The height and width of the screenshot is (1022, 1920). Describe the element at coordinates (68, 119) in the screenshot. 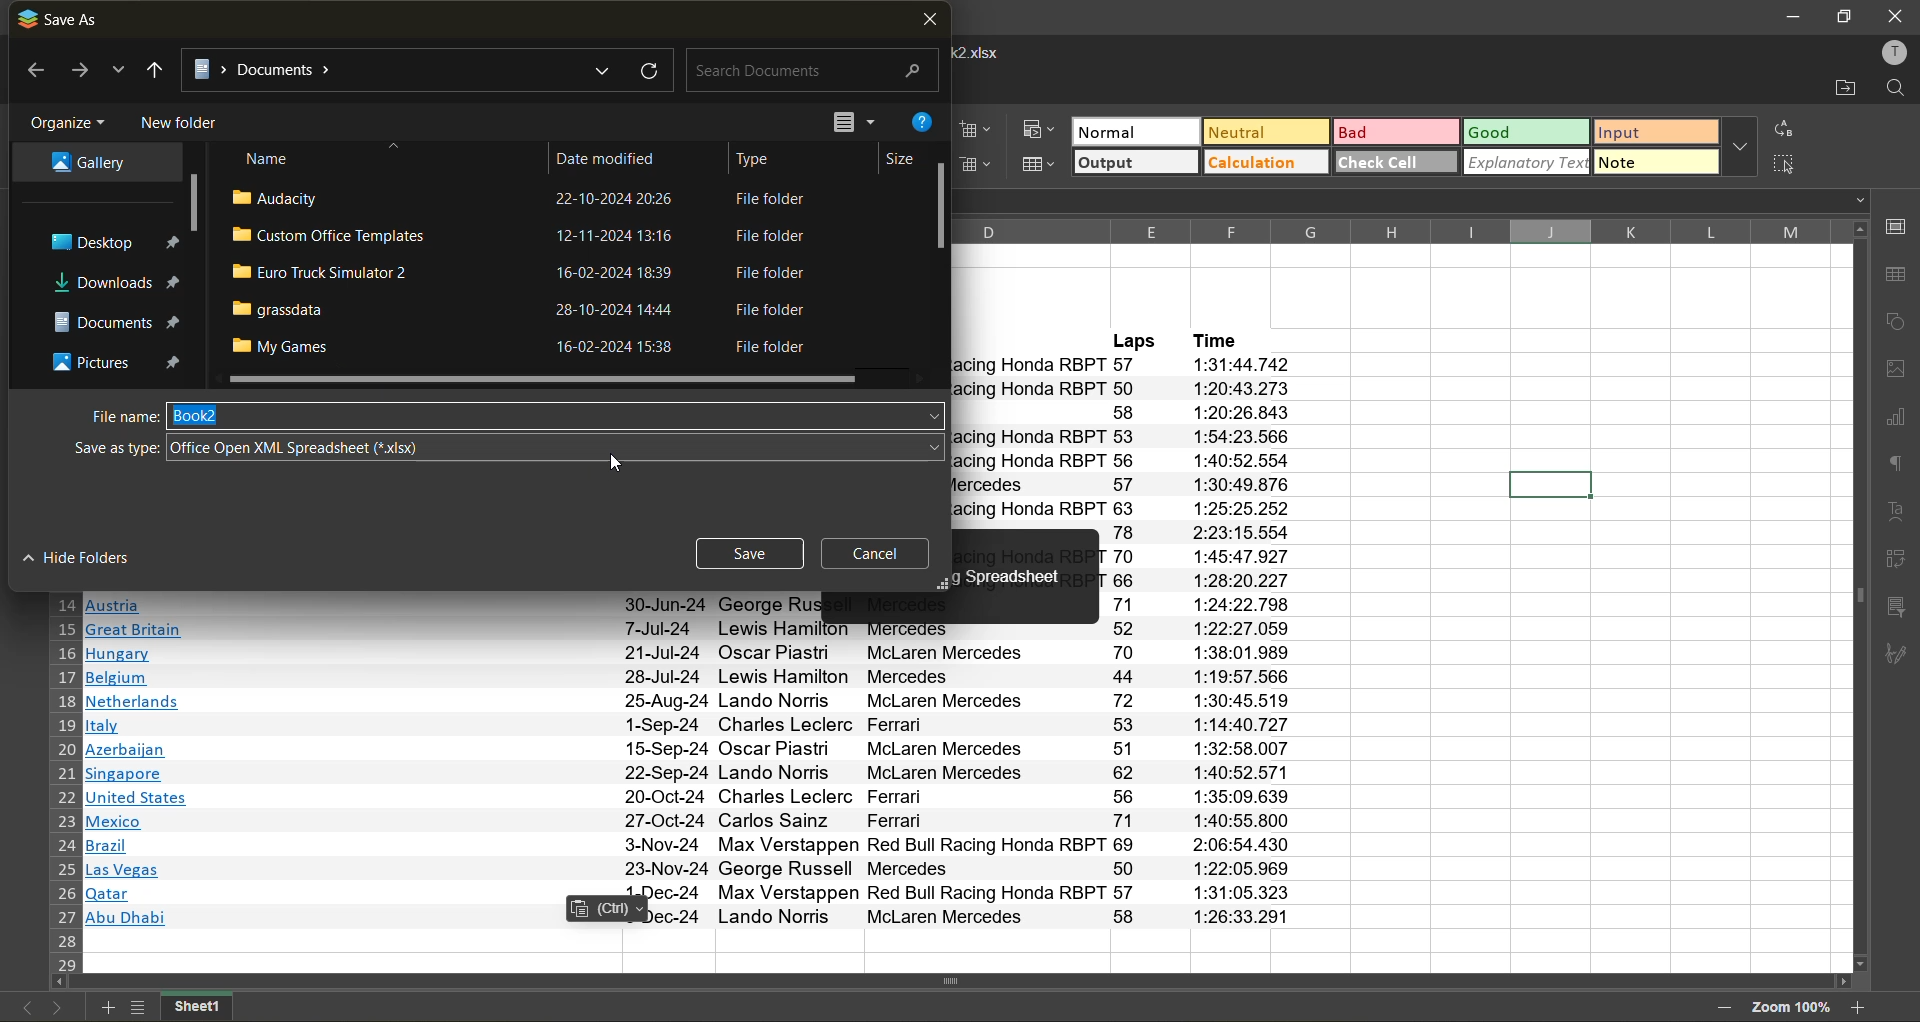

I see `organize` at that location.